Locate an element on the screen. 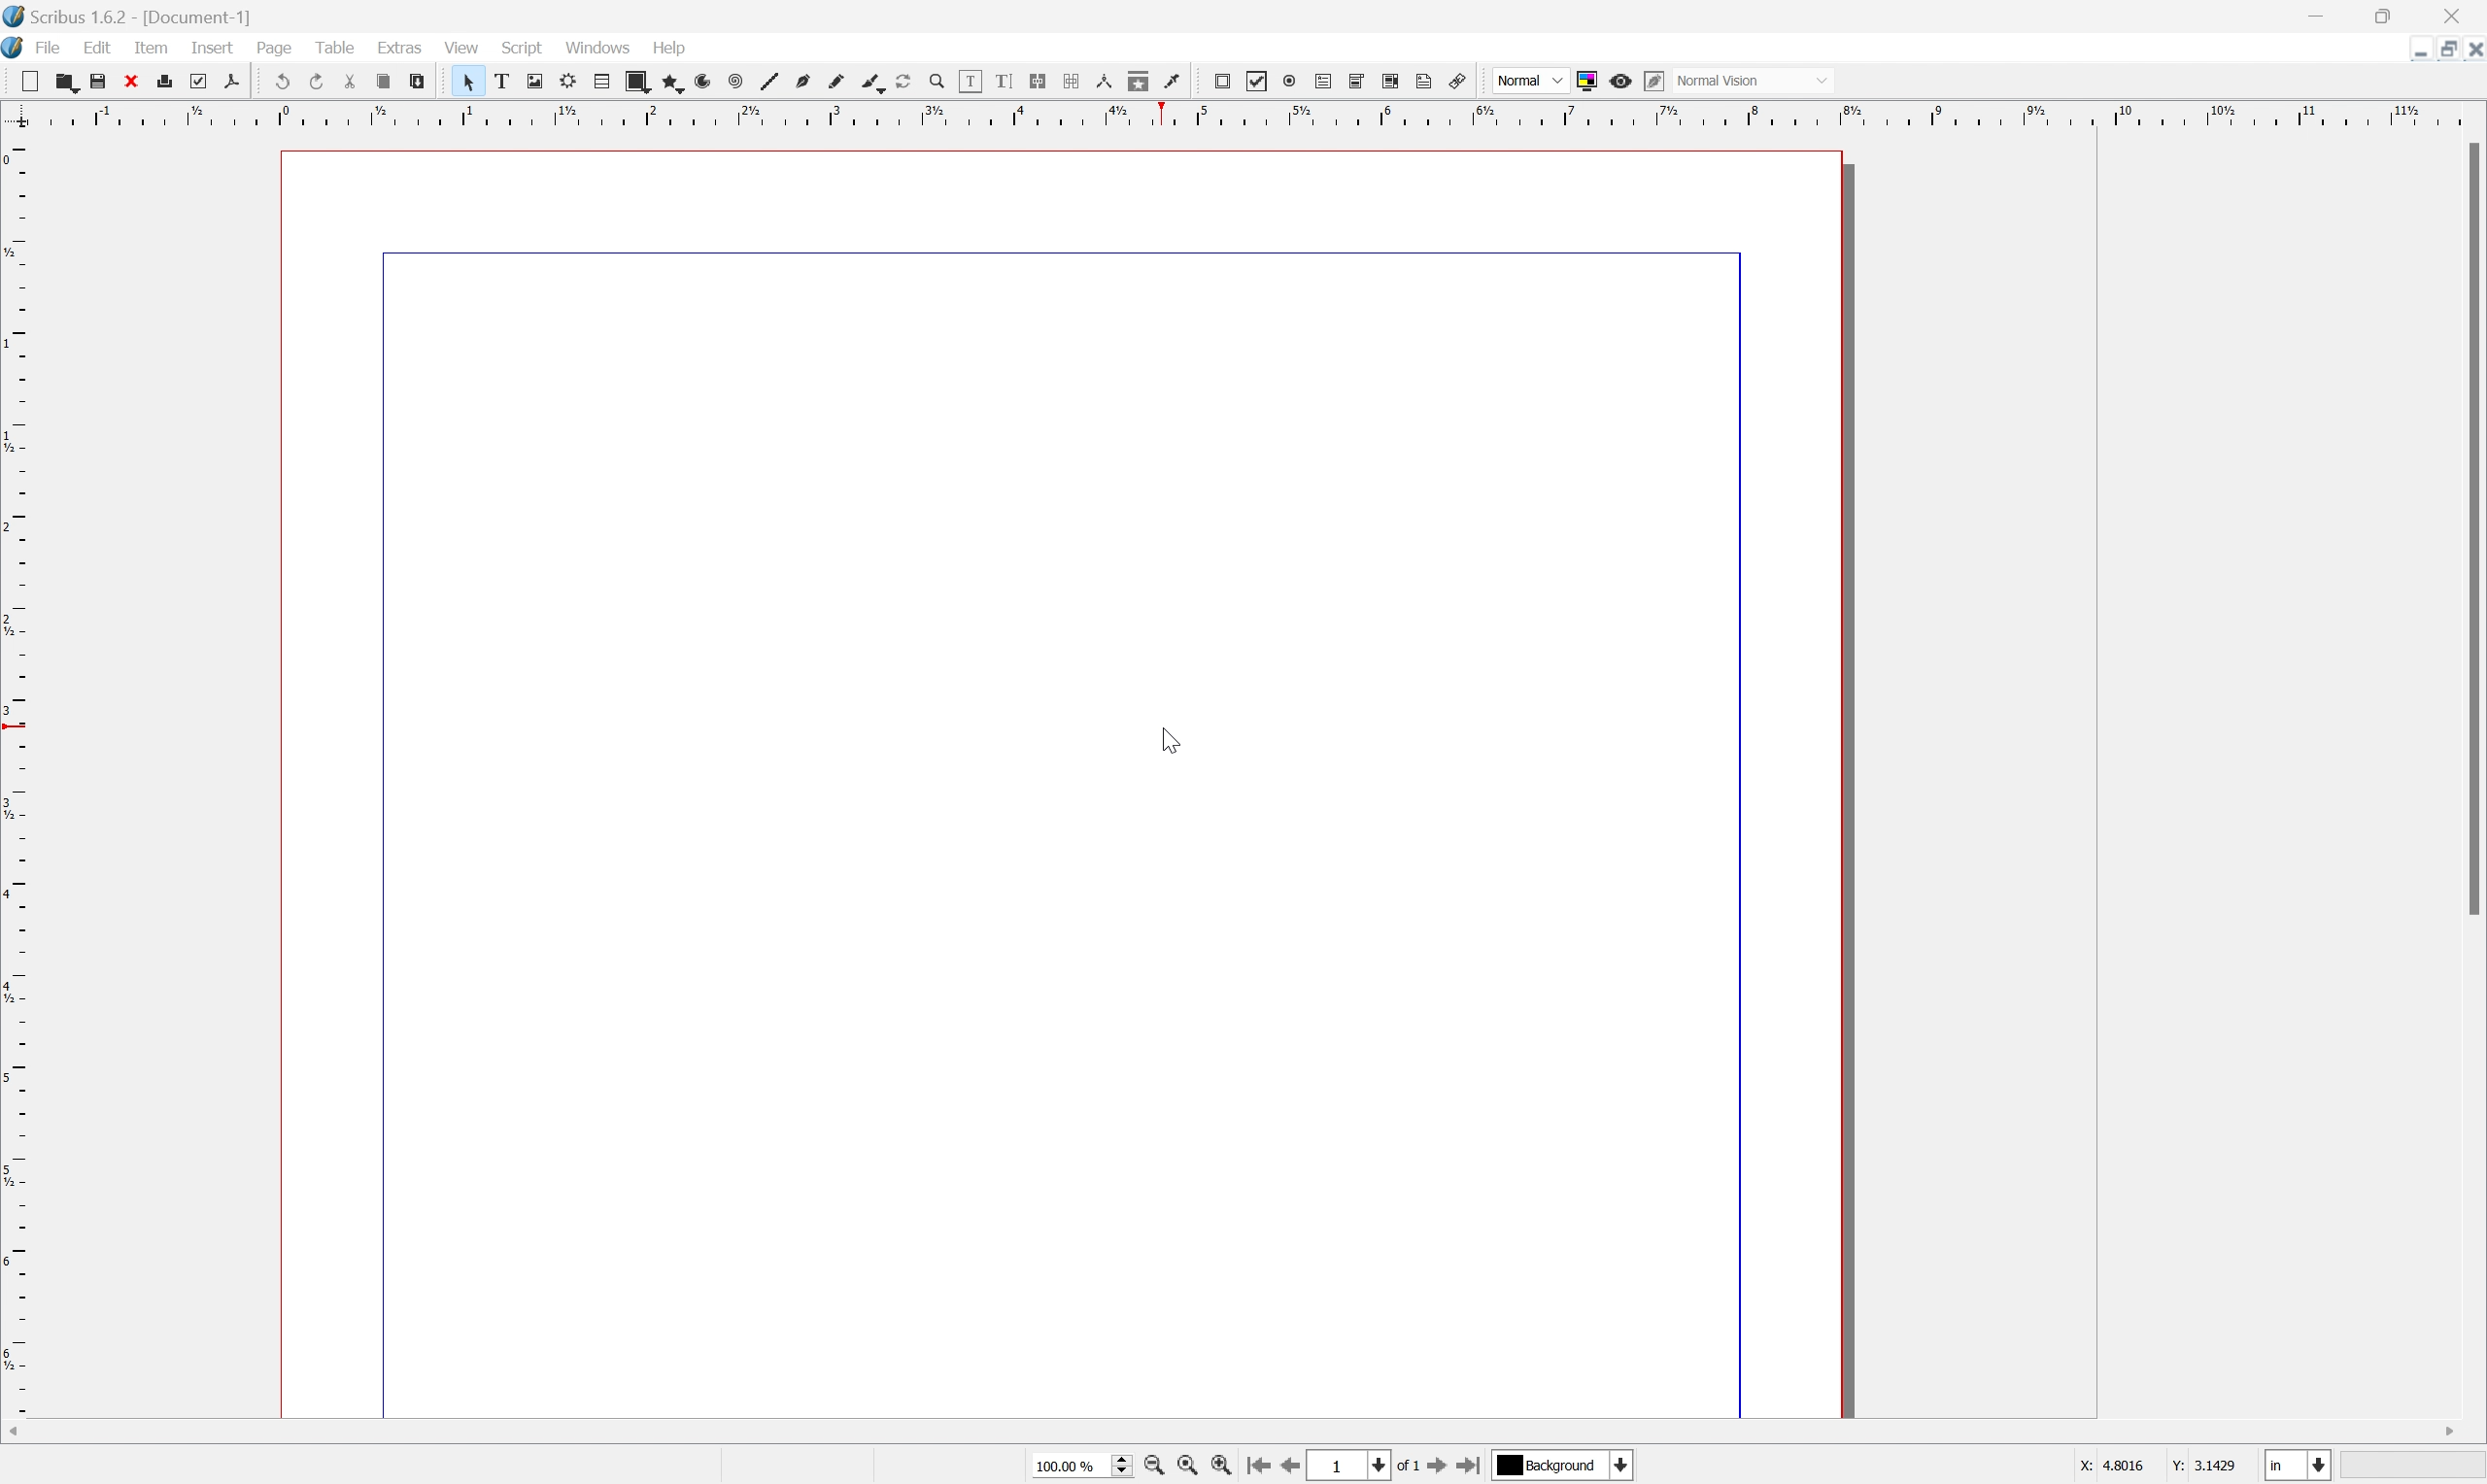 This screenshot has height=1484, width=2487. windows is located at coordinates (597, 49).